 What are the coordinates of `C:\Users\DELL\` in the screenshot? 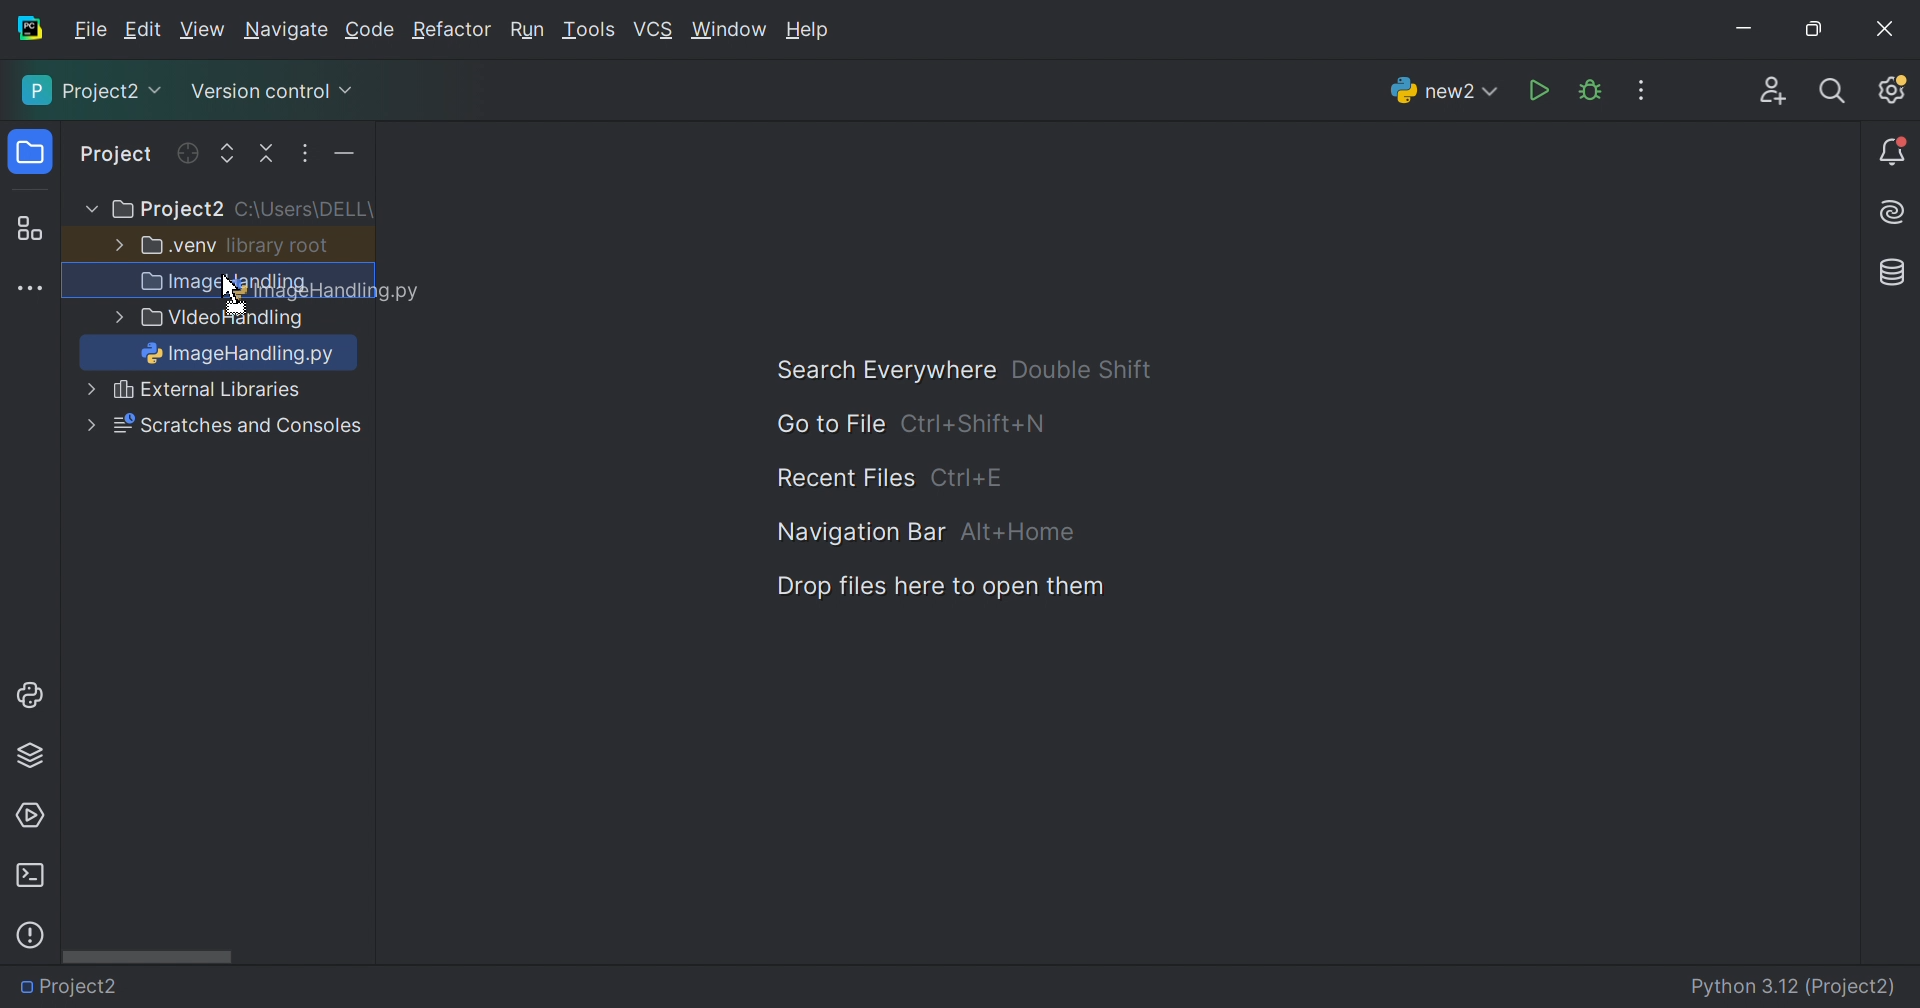 It's located at (304, 210).